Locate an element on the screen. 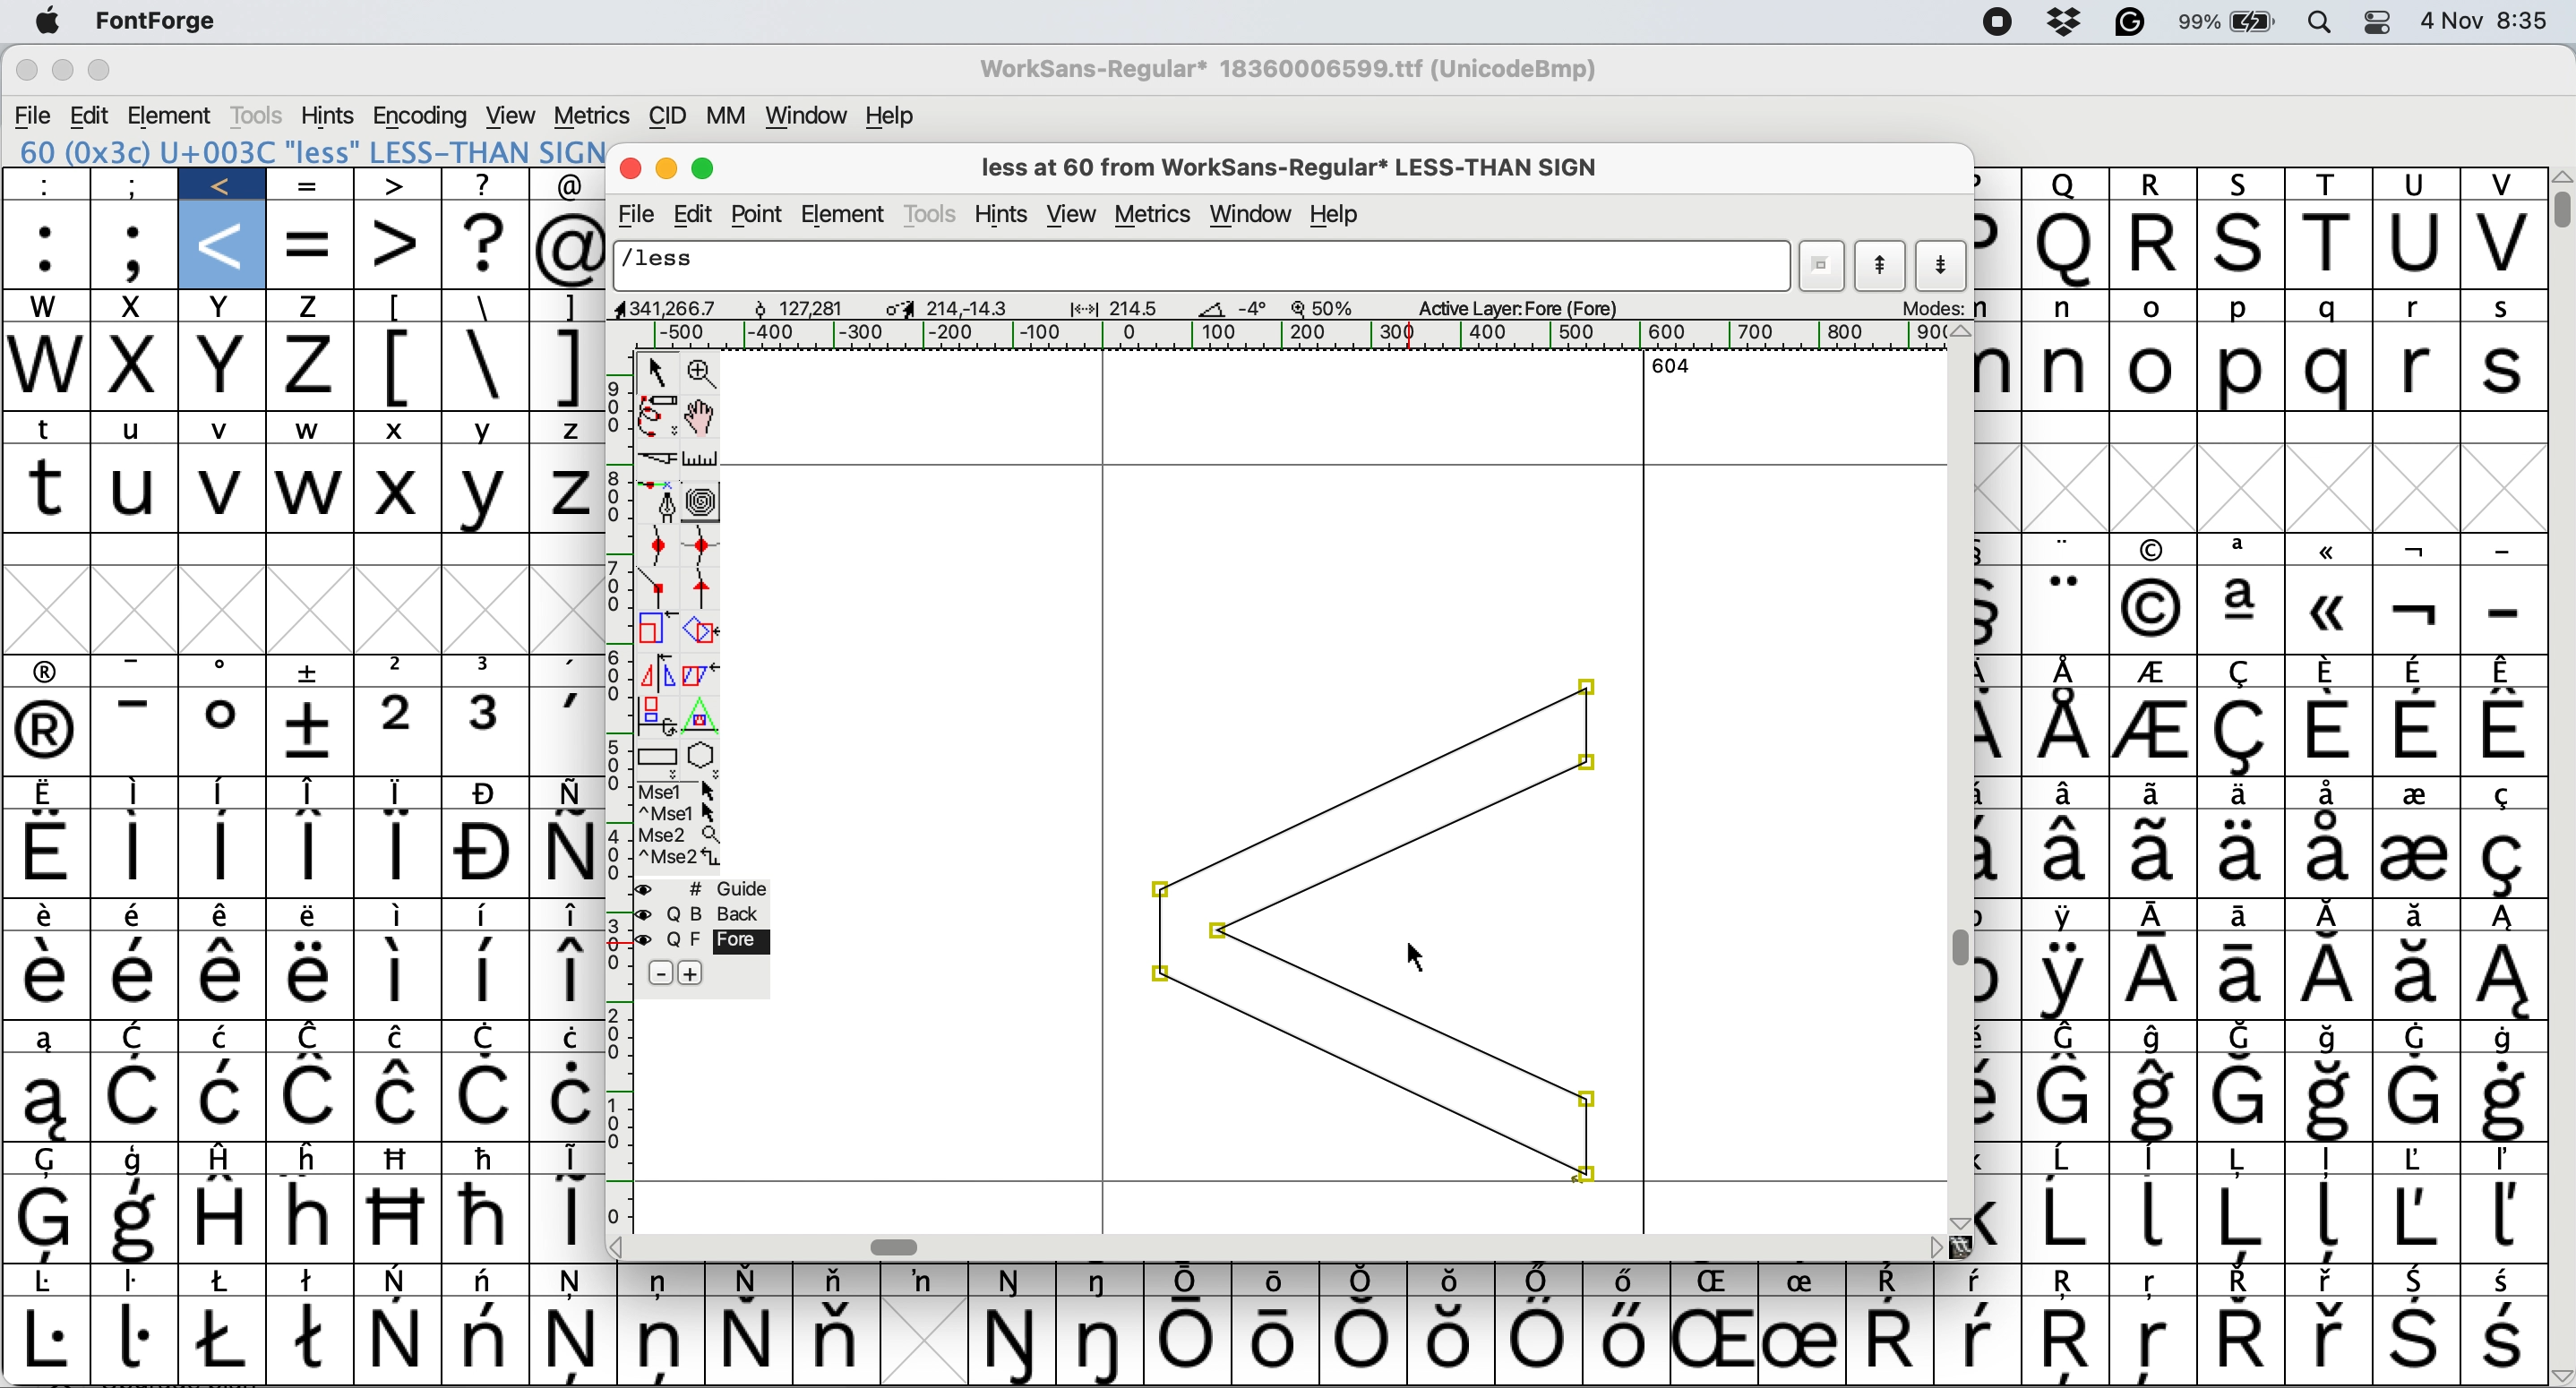  show previous letter is located at coordinates (1882, 266).